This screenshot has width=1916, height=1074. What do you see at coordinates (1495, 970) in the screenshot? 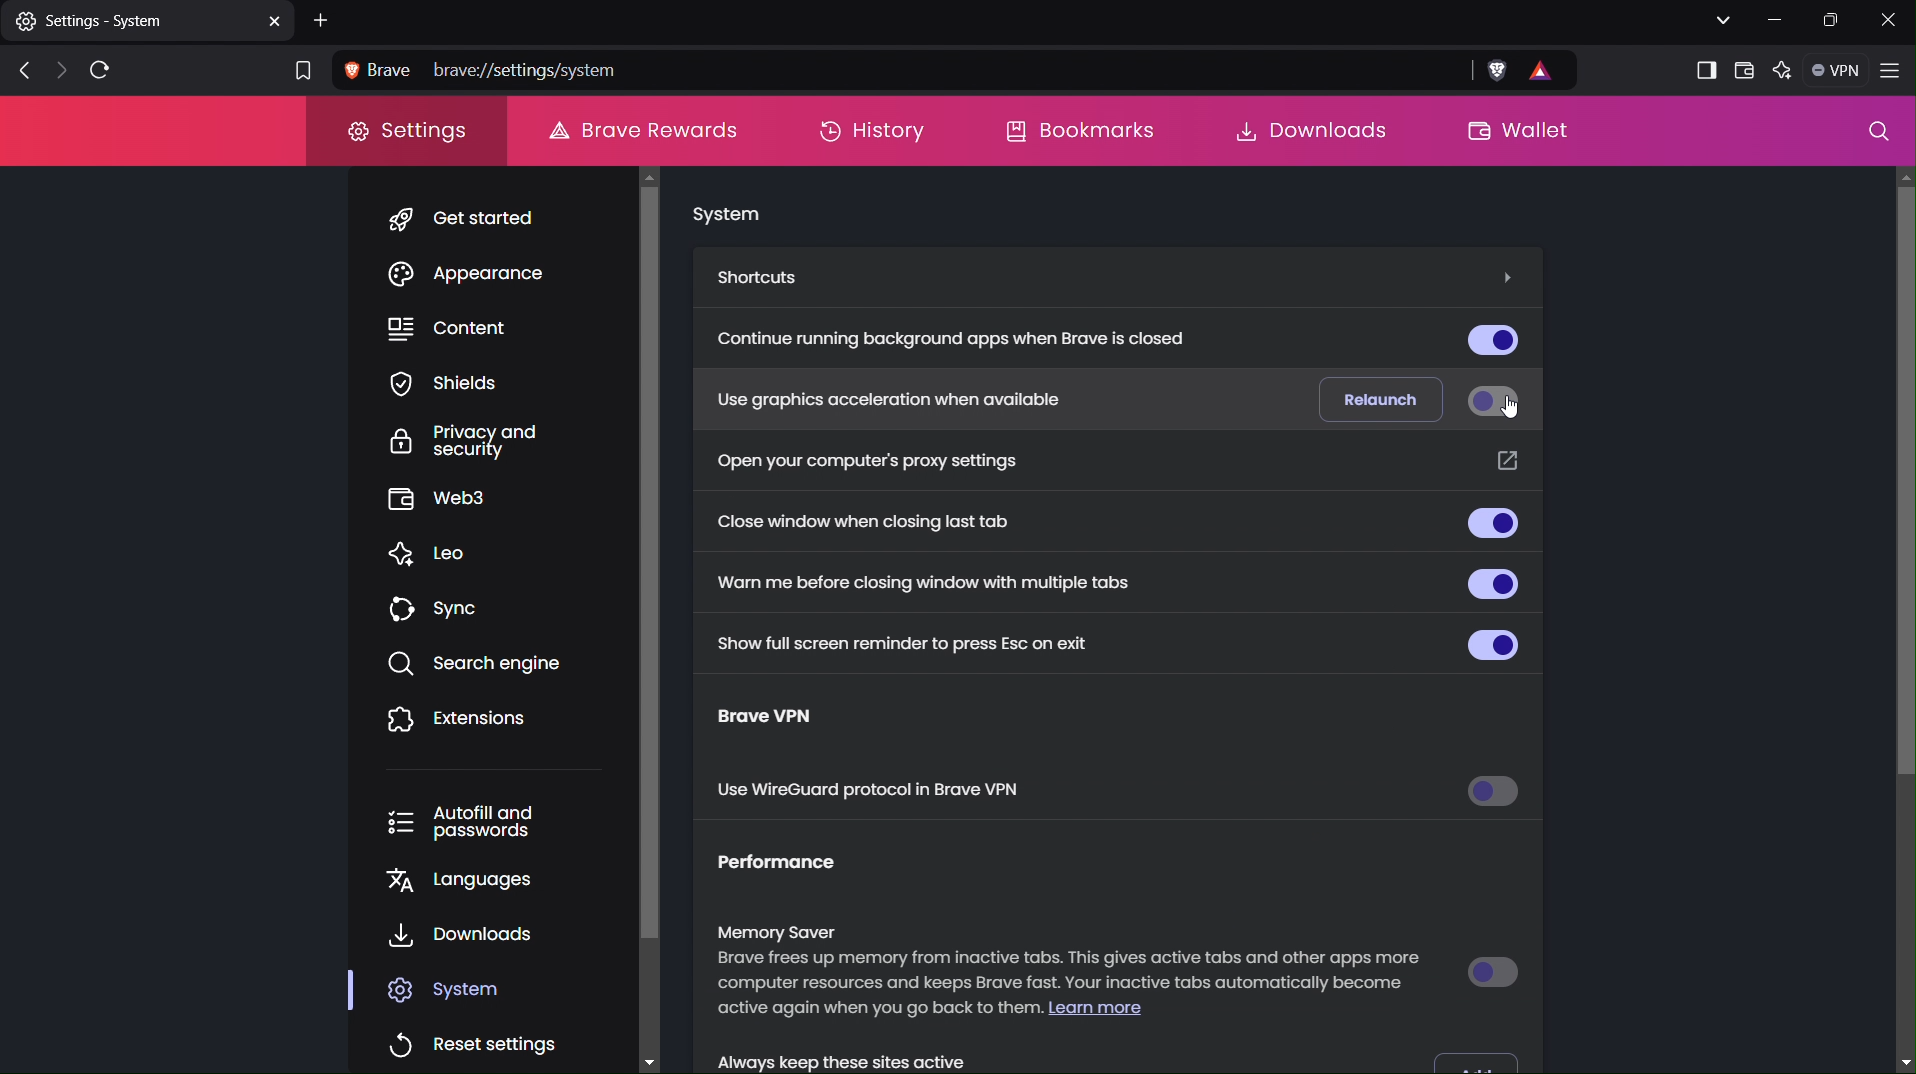
I see `Button` at bounding box center [1495, 970].